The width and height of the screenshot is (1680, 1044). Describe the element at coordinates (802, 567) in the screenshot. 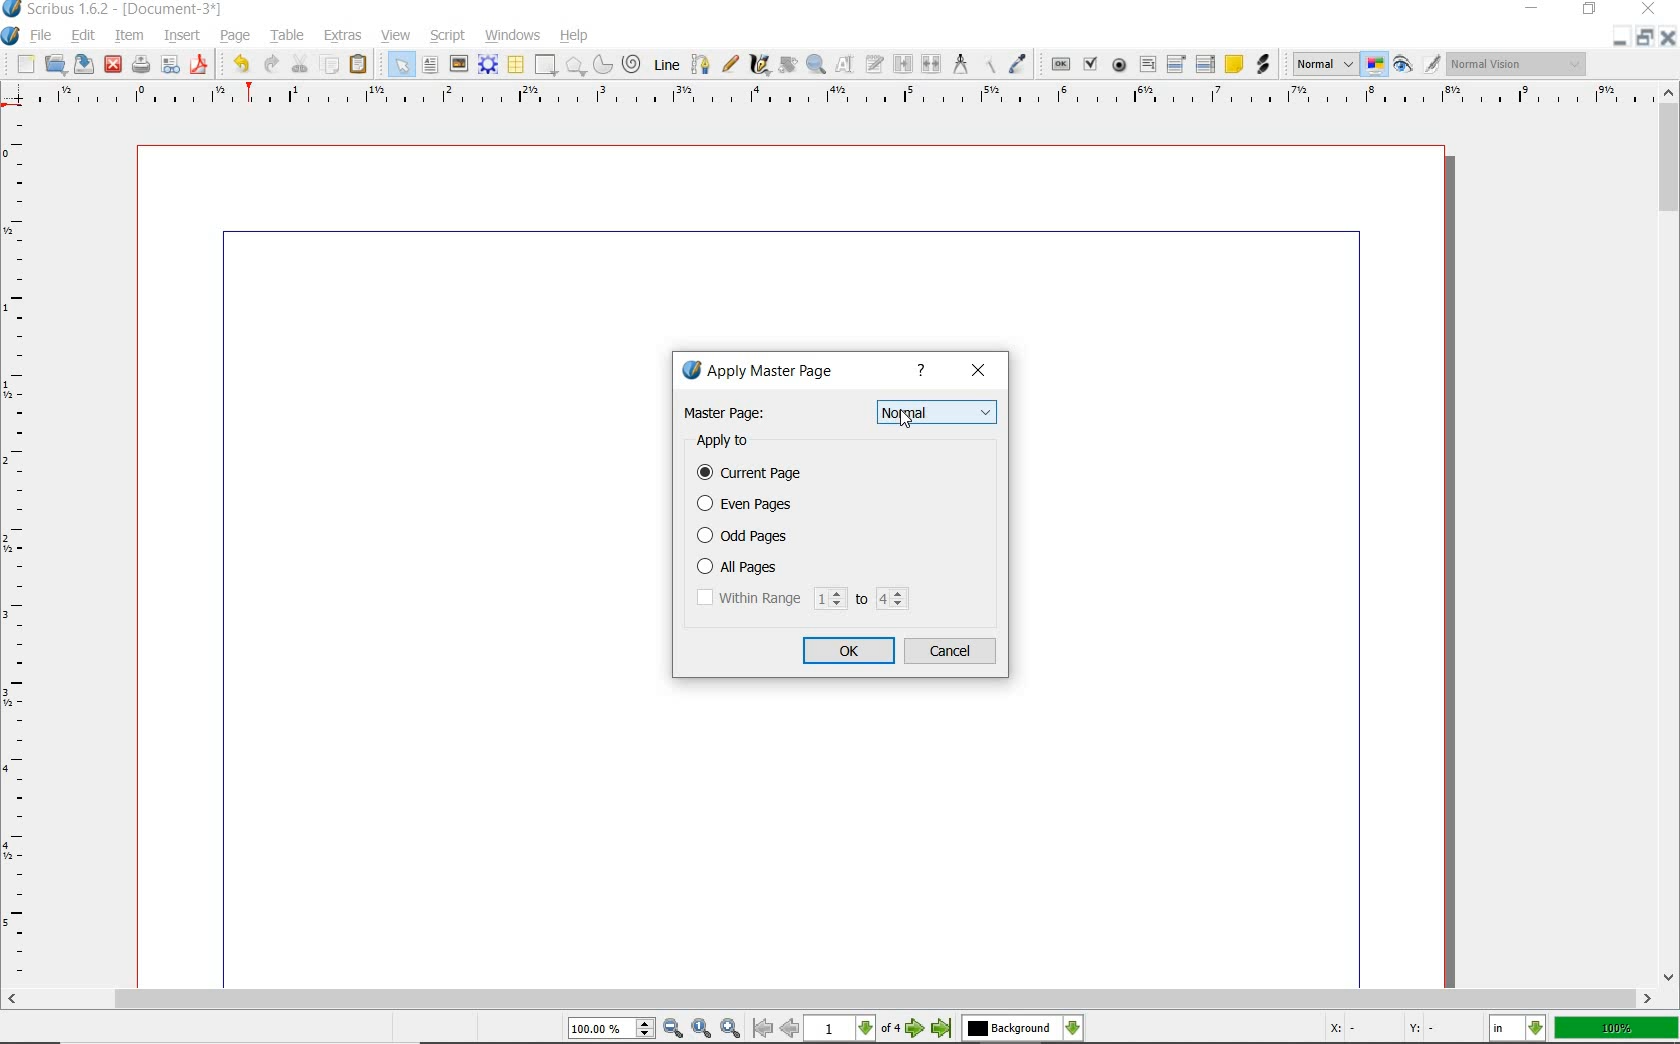

I see `all pages` at that location.